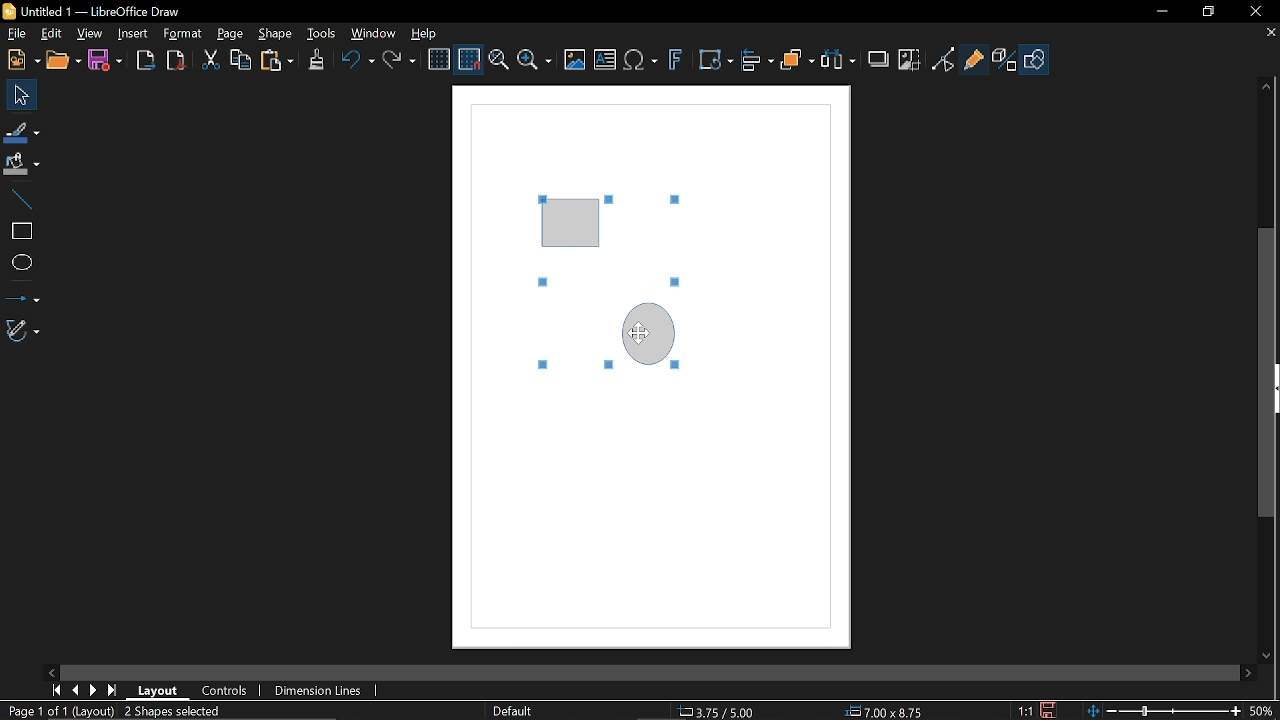  What do you see at coordinates (675, 61) in the screenshot?
I see `Insert fontwork text` at bounding box center [675, 61].